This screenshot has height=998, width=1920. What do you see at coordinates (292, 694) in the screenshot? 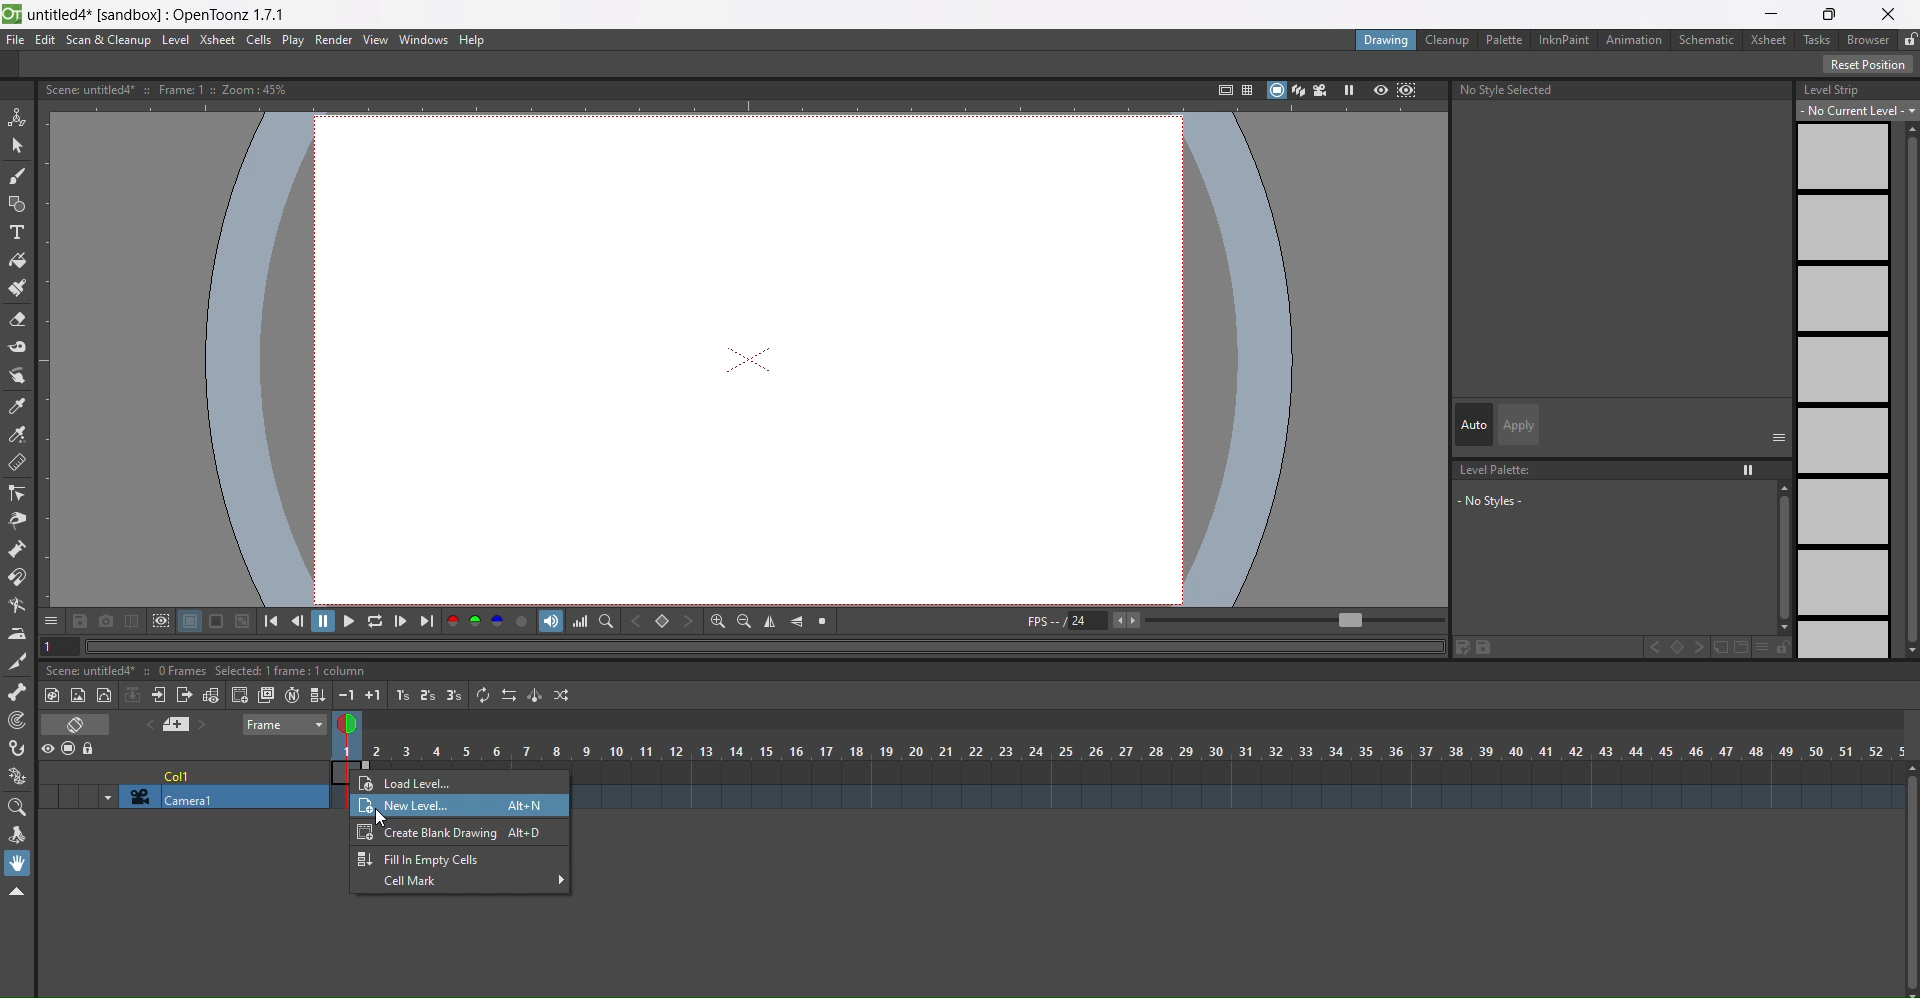
I see `auto input cell number` at bounding box center [292, 694].